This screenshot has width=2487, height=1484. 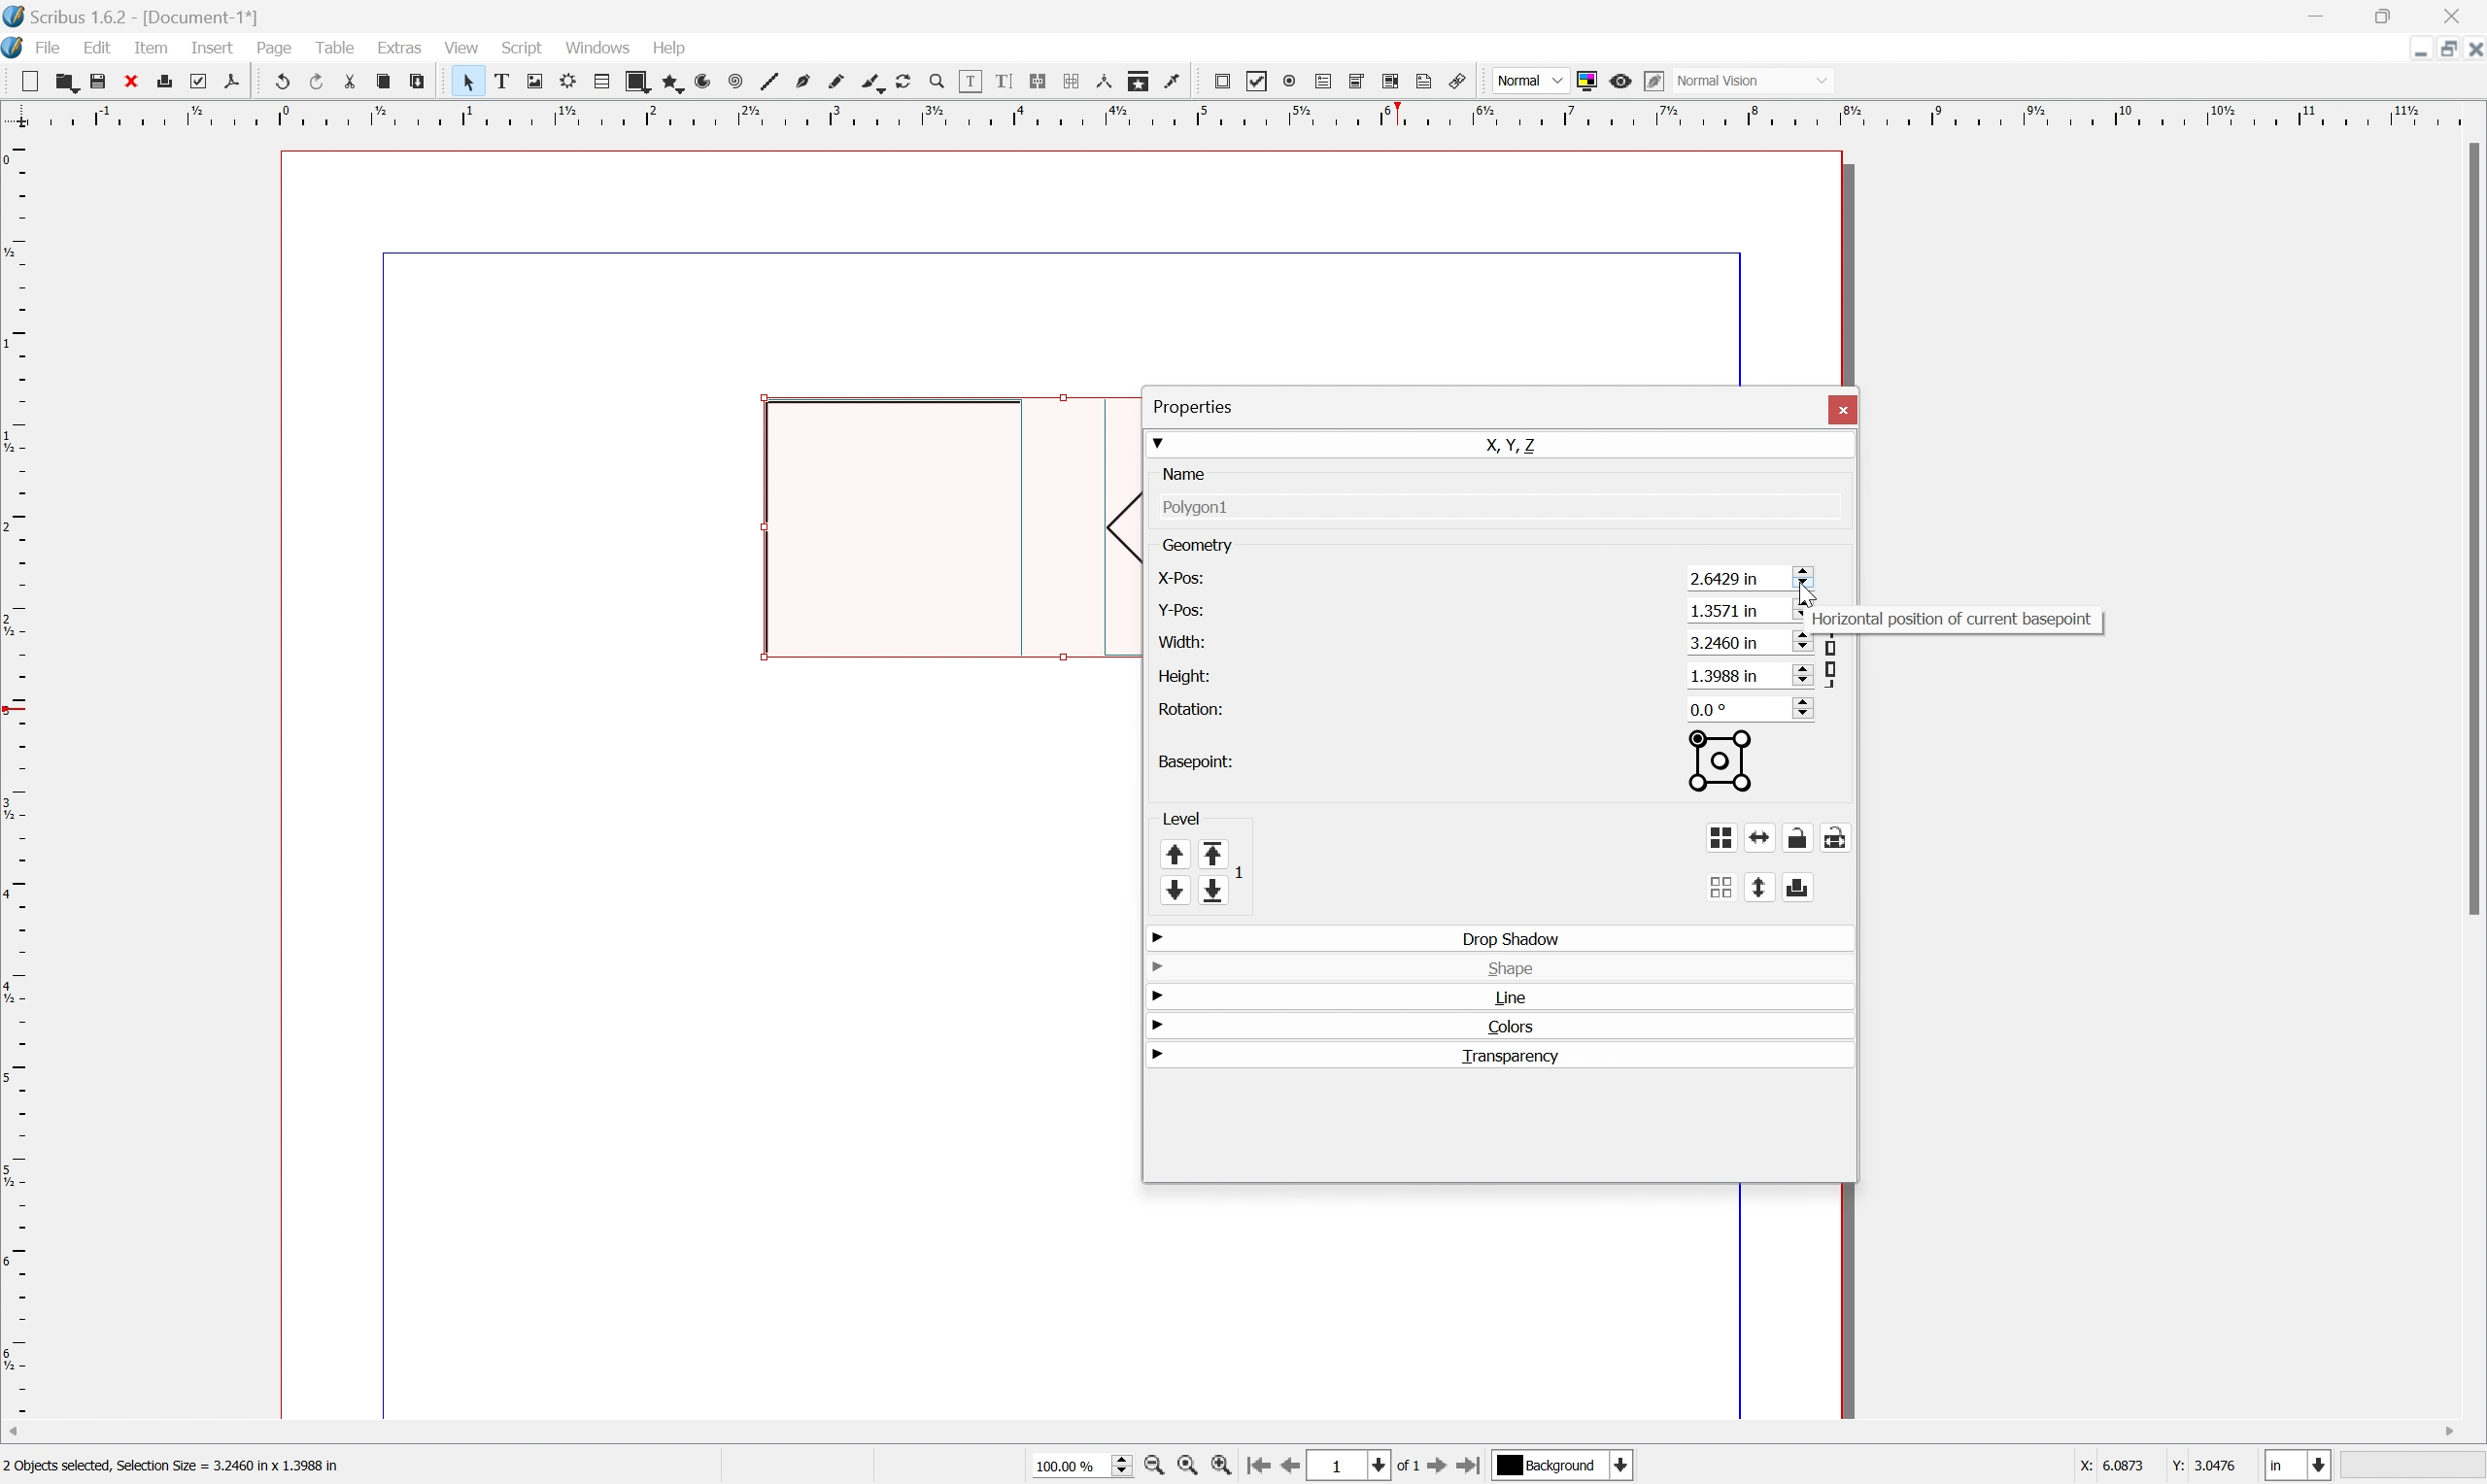 I want to click on properties, so click(x=1192, y=405).